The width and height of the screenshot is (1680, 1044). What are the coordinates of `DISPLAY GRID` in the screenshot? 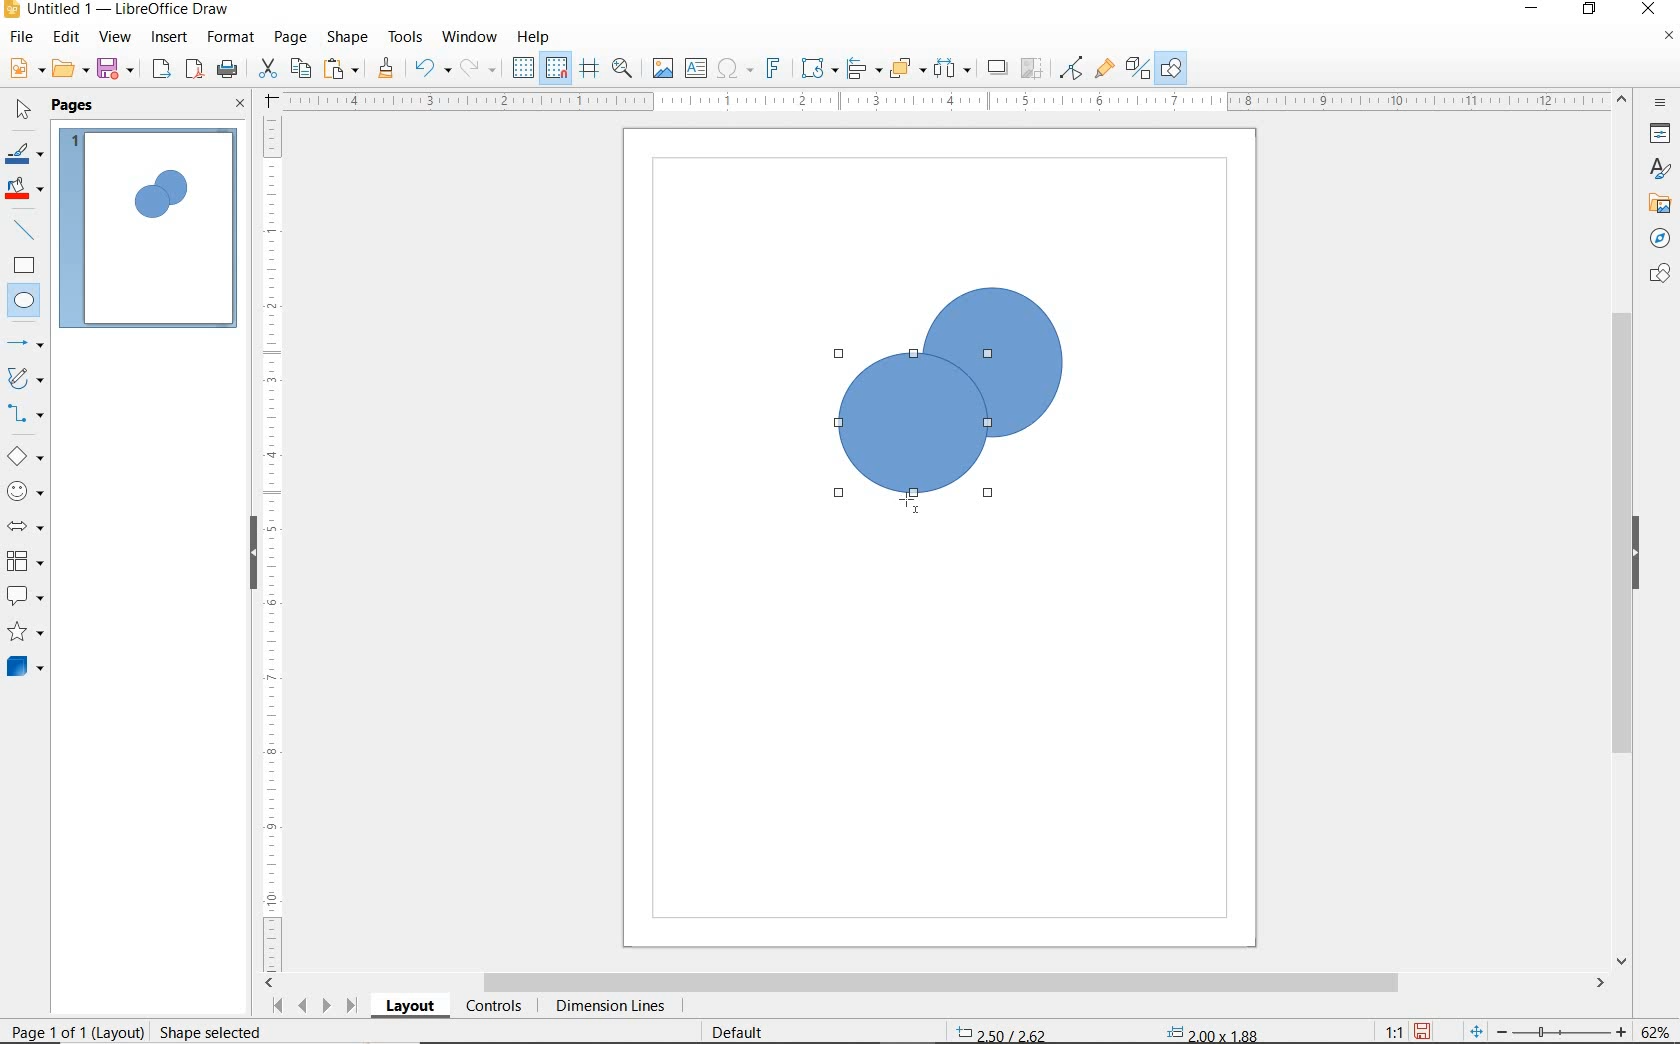 It's located at (525, 68).